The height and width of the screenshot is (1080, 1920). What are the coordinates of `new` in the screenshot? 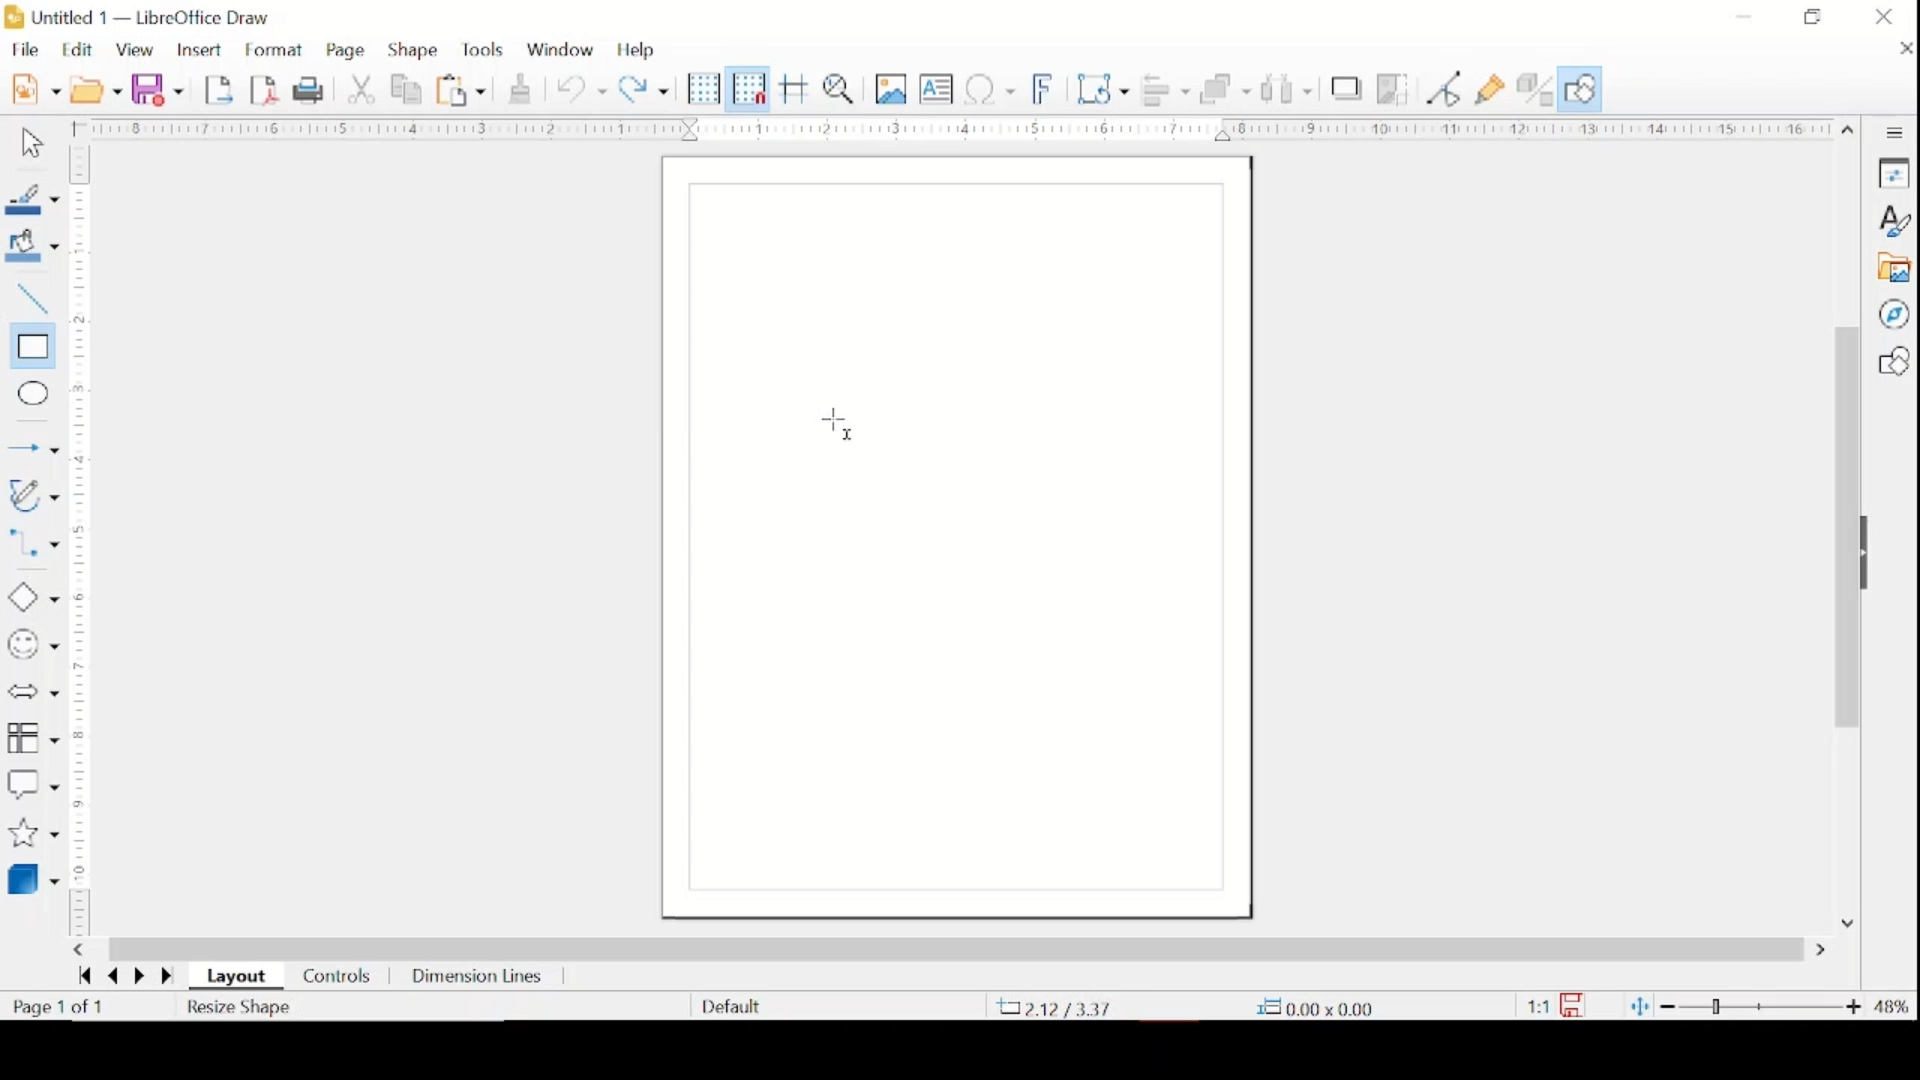 It's located at (35, 87).